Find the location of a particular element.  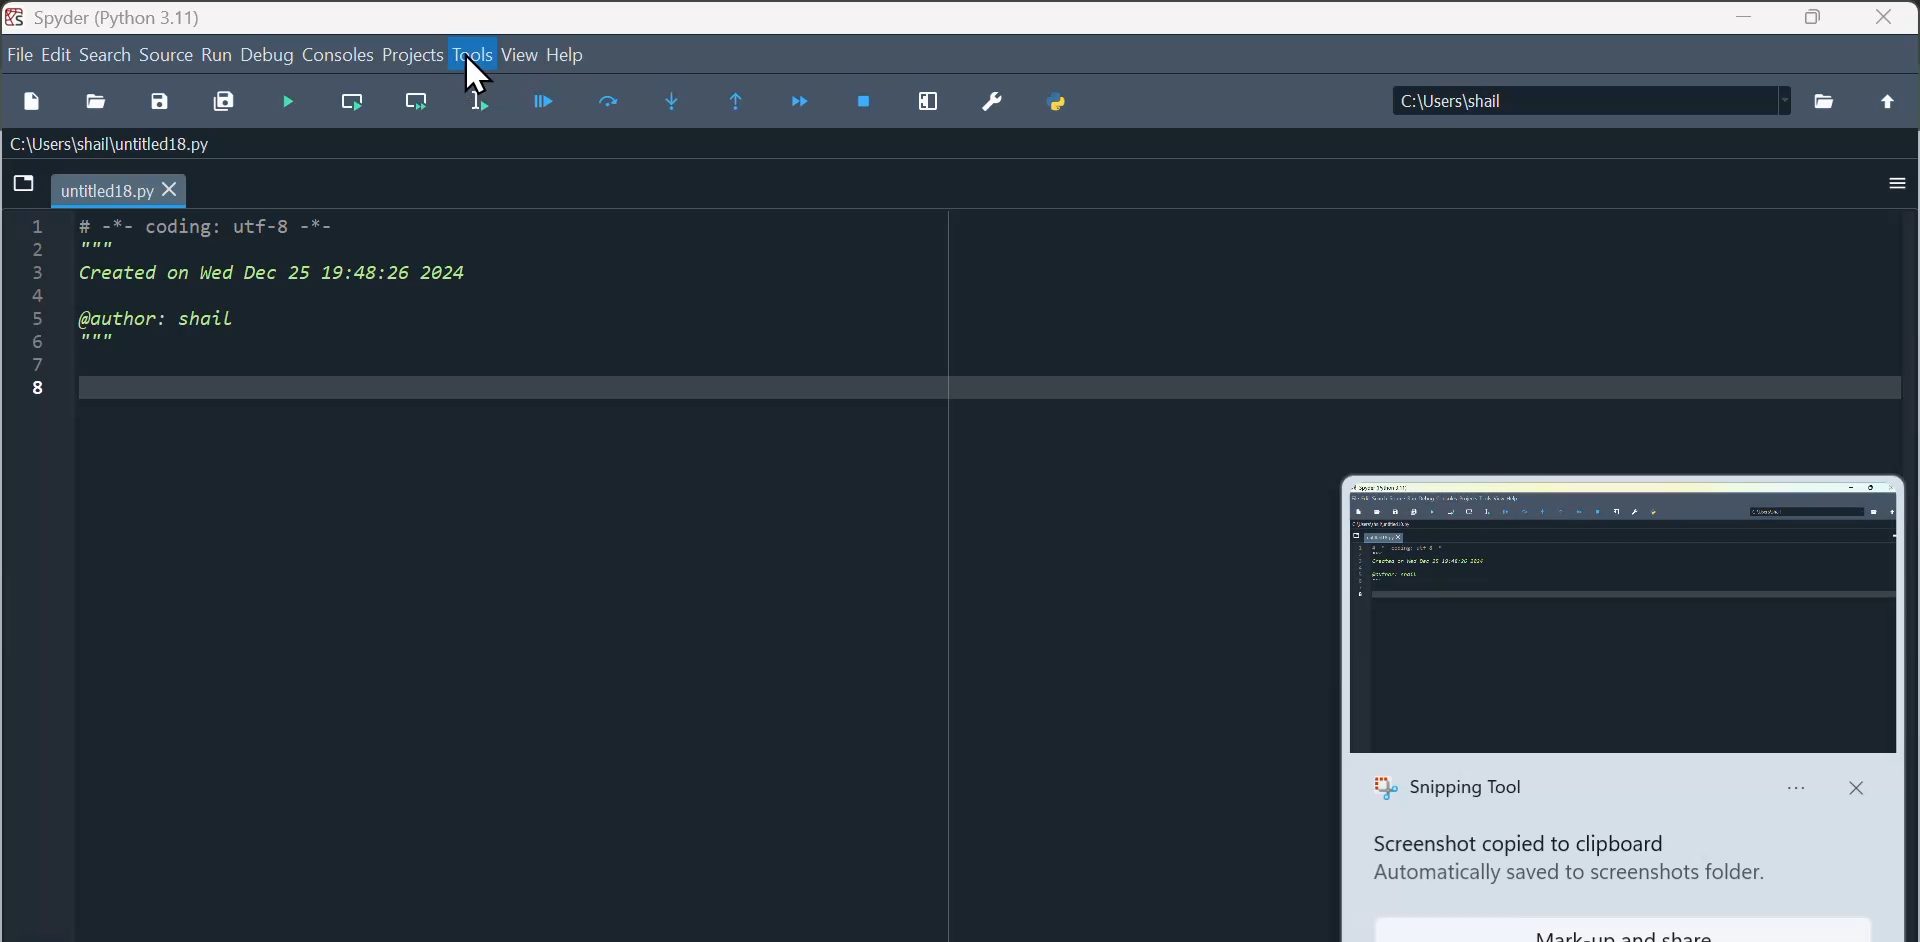

Run current sale and go to the next one is located at coordinates (417, 107).